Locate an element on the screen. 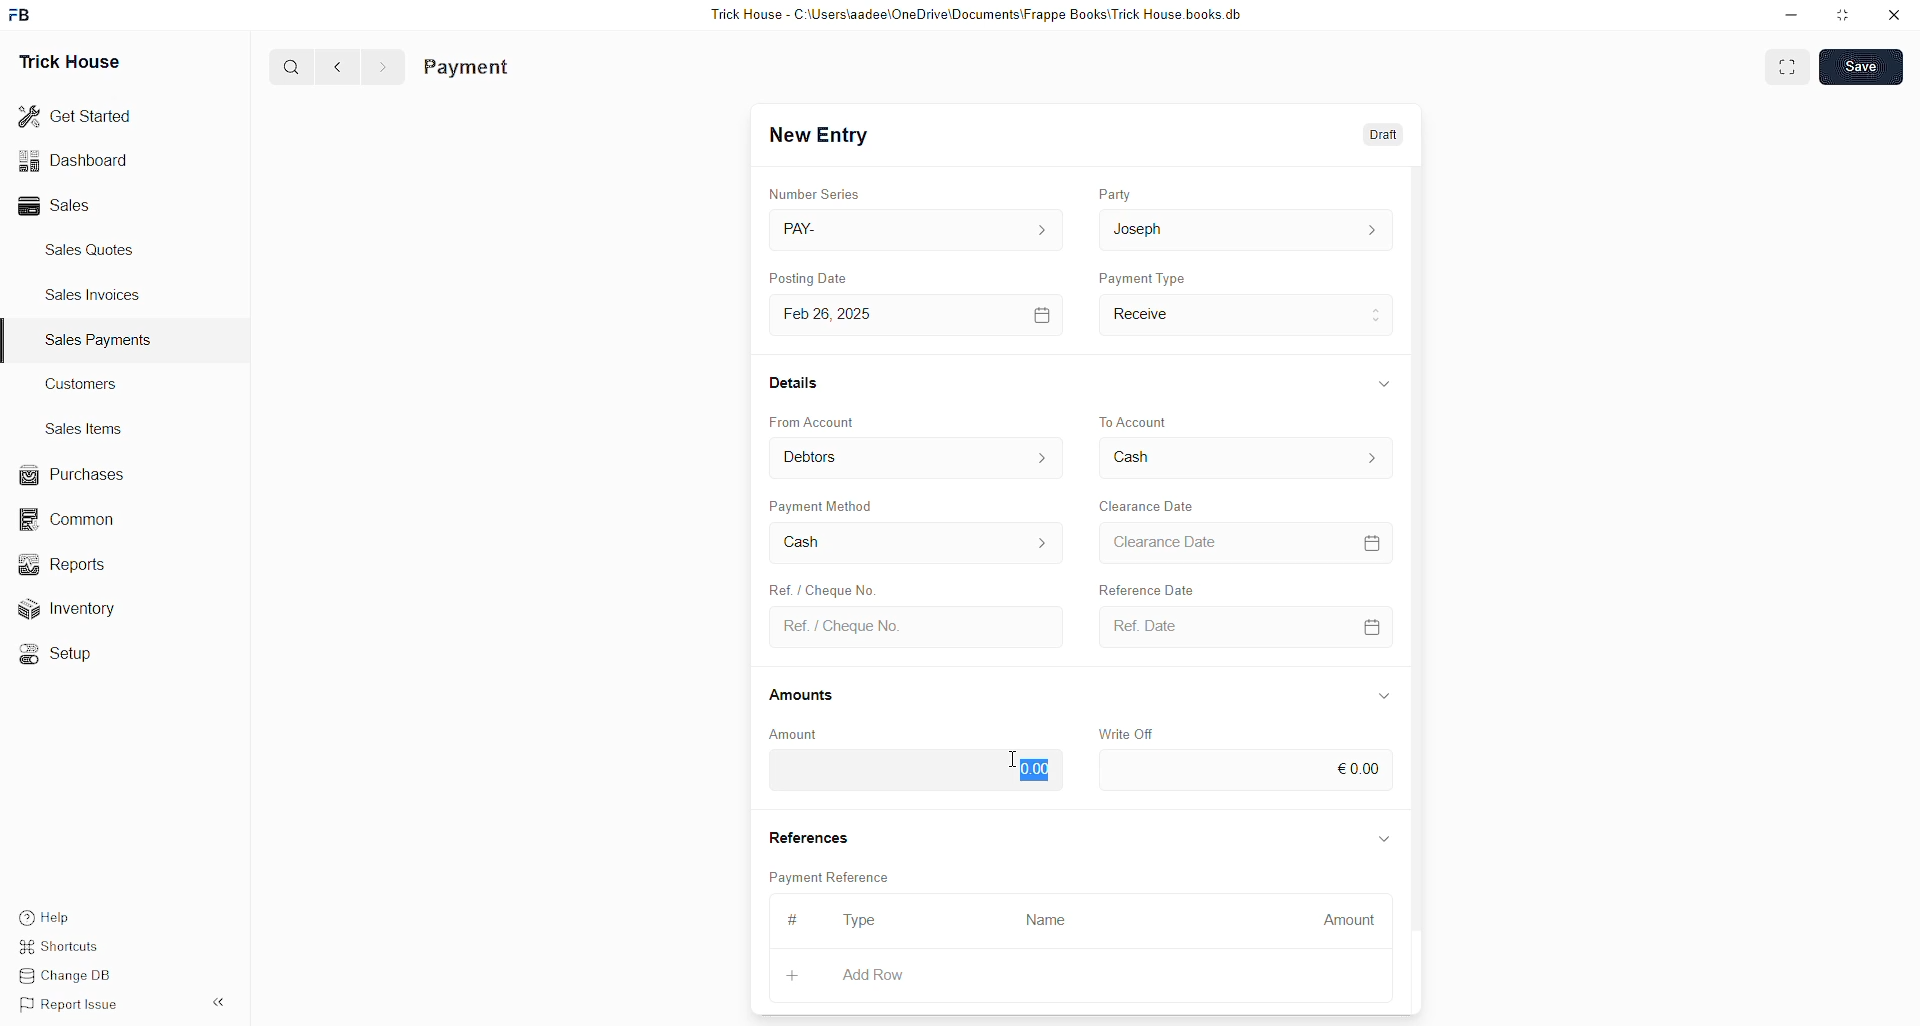  €0.00 is located at coordinates (1247, 770).